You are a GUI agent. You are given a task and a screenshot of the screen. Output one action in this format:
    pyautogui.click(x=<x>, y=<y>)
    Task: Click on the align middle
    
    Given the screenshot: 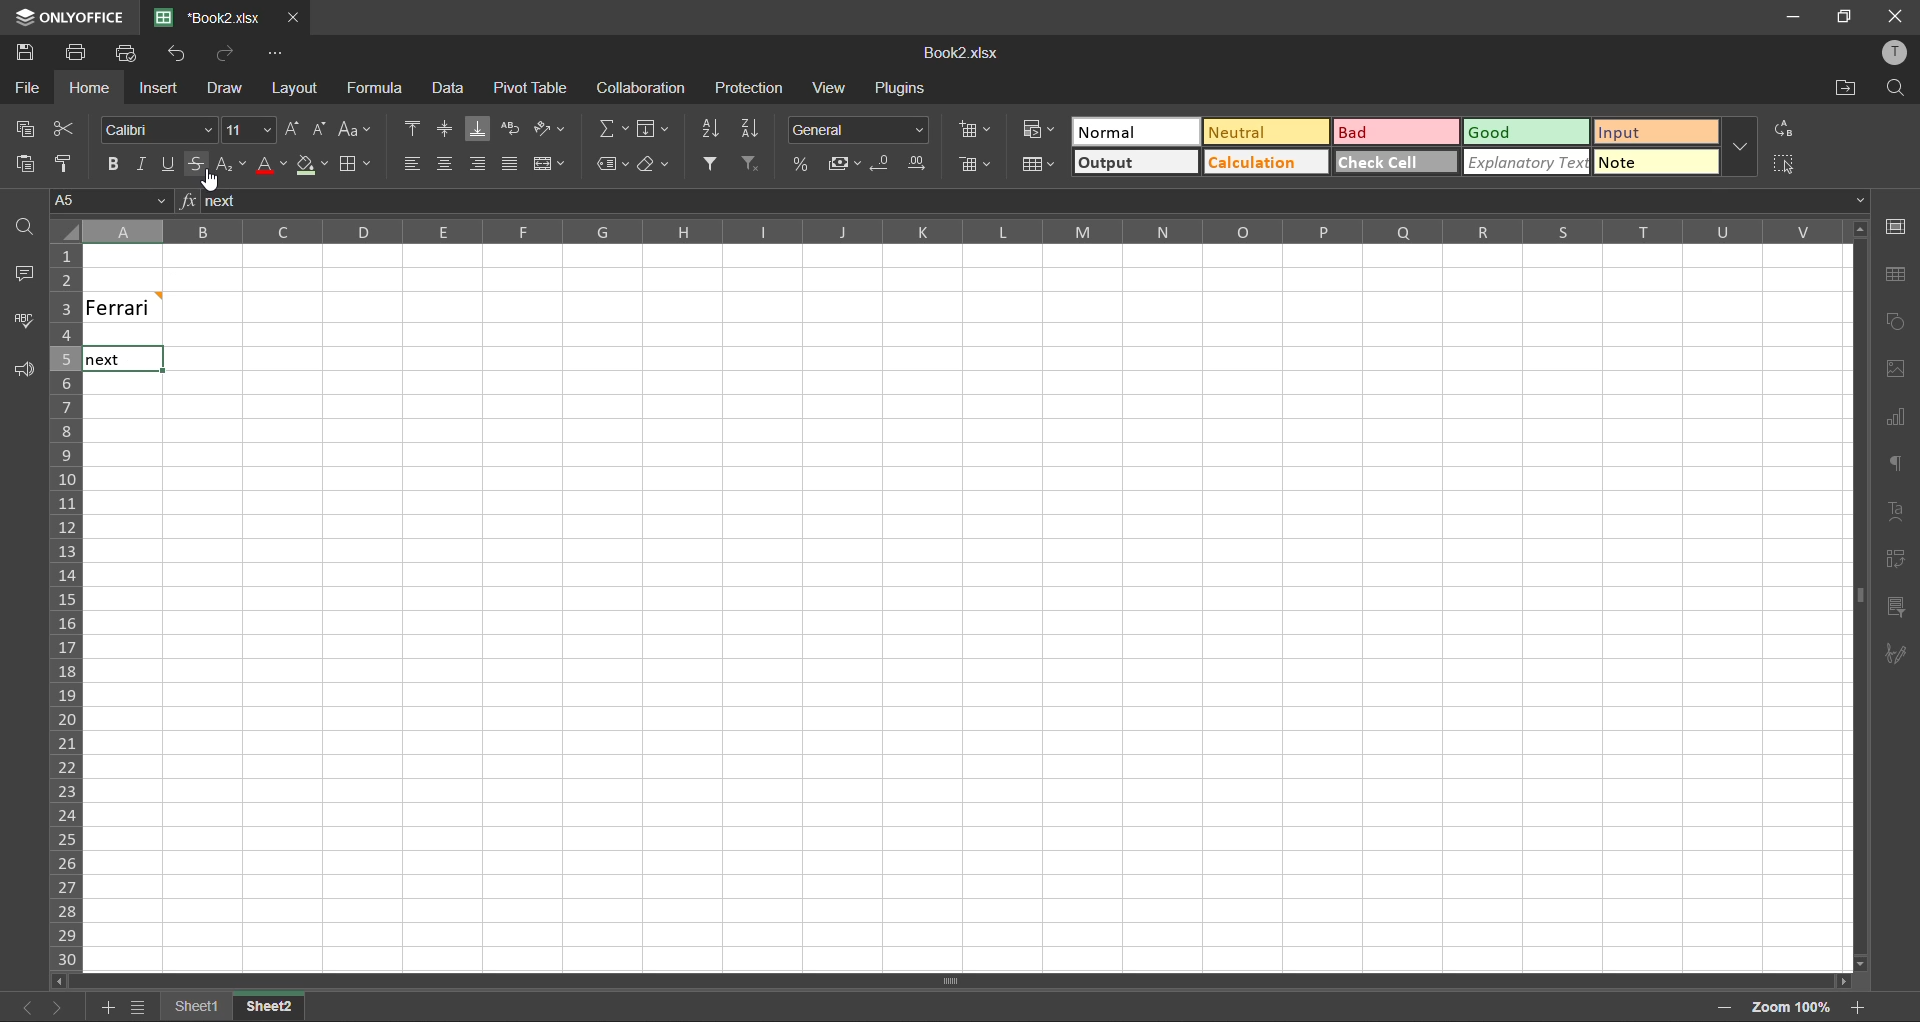 What is the action you would take?
    pyautogui.click(x=445, y=164)
    